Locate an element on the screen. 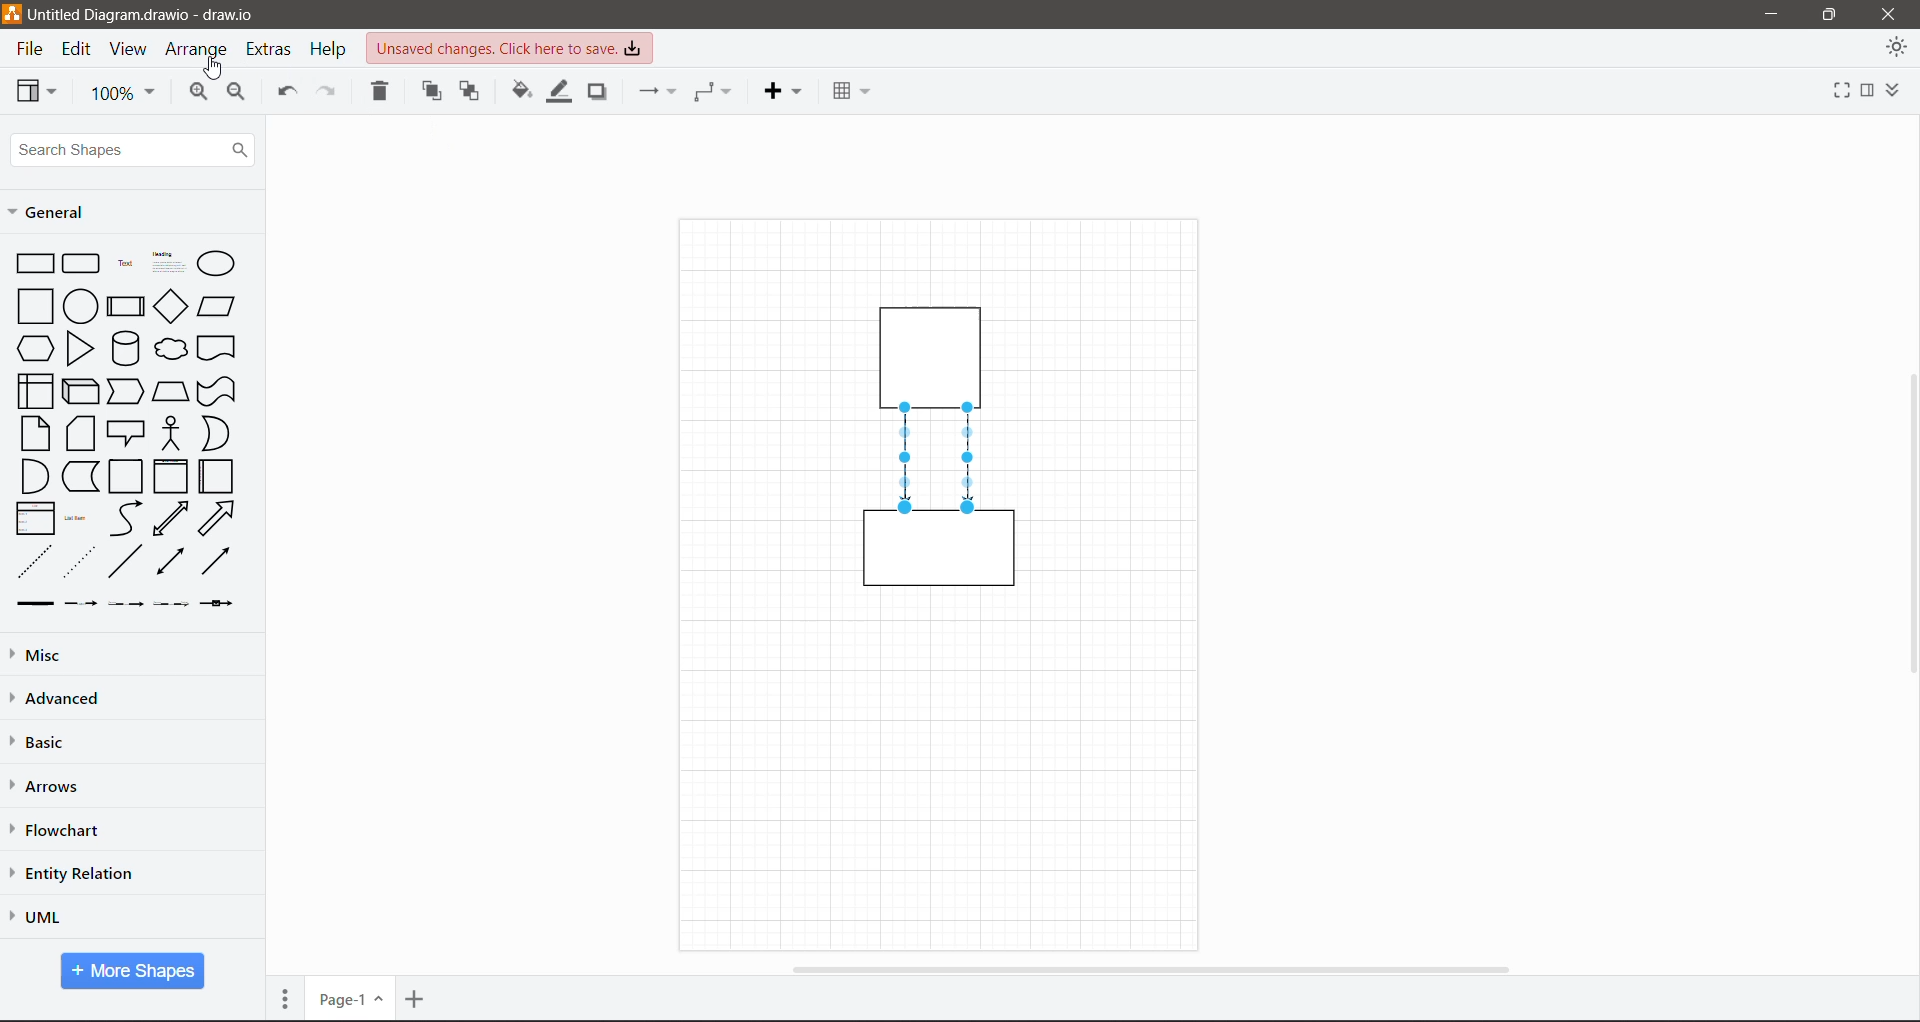 The width and height of the screenshot is (1920, 1022). Ellipse is located at coordinates (216, 264).